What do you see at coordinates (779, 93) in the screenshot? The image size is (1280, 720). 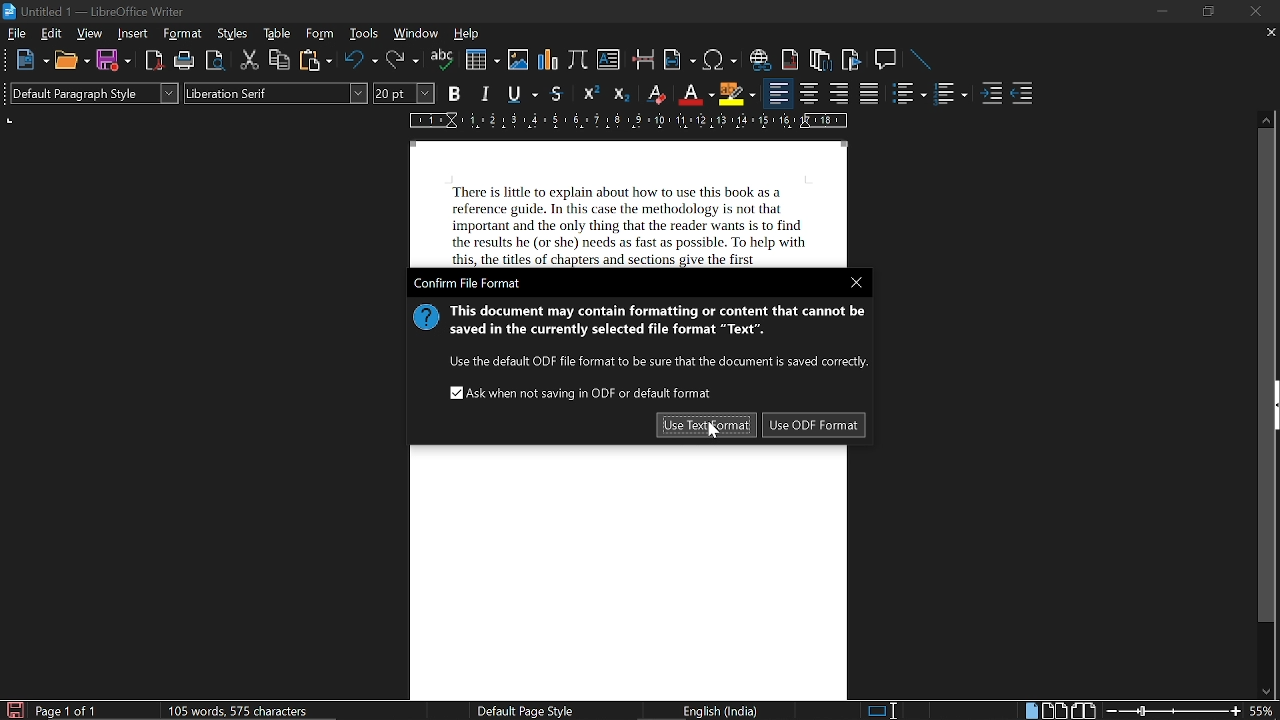 I see `align left` at bounding box center [779, 93].